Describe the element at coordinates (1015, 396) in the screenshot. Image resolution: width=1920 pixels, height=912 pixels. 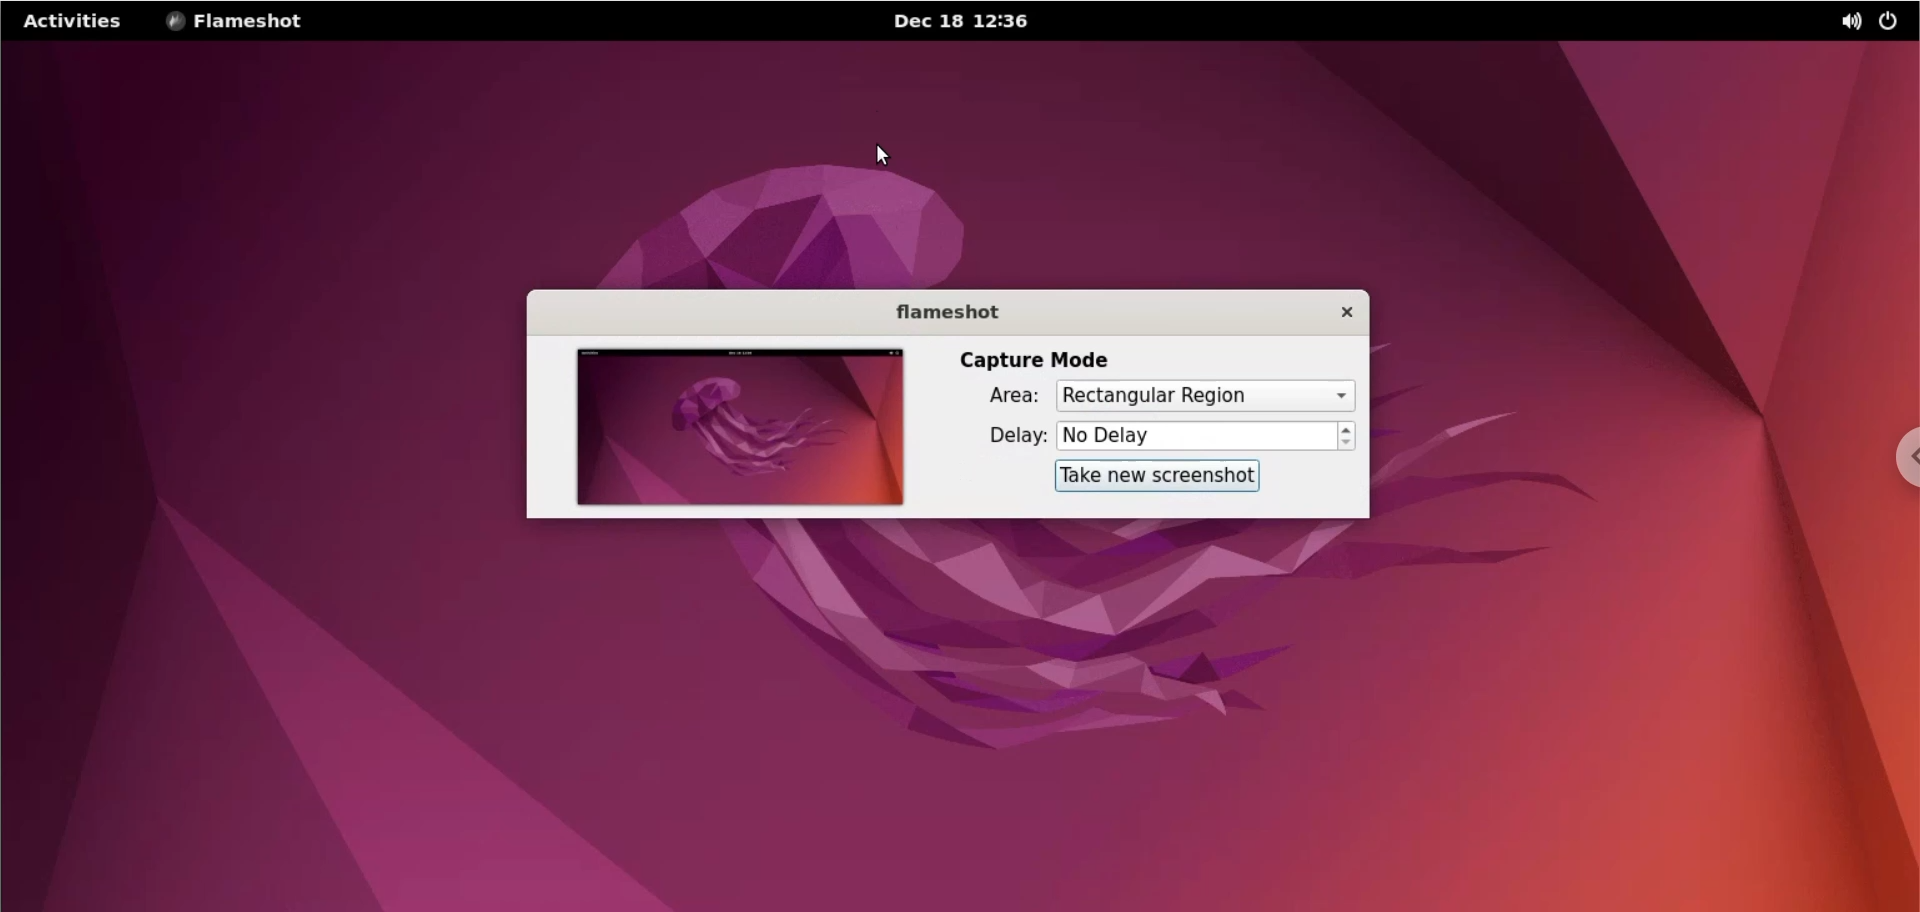
I see `screenshot area label` at that location.